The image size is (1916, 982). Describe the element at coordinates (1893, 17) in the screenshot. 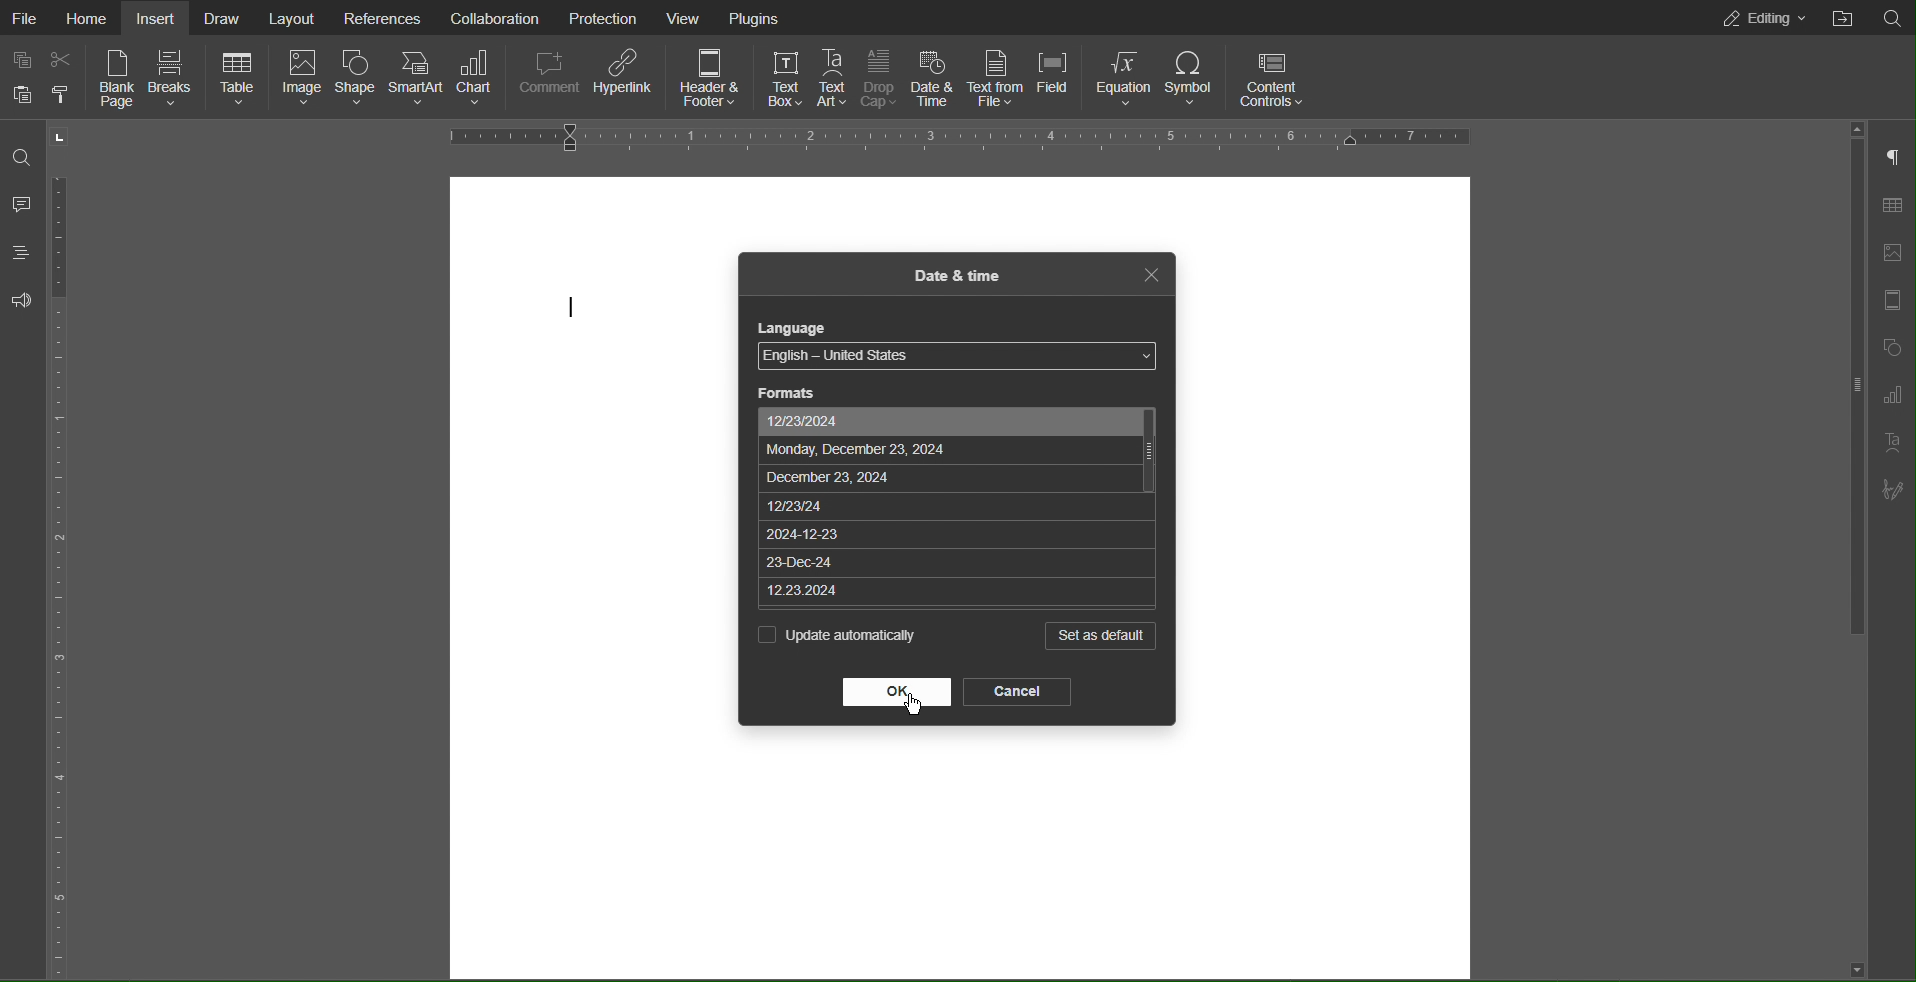

I see `Open File Location` at that location.